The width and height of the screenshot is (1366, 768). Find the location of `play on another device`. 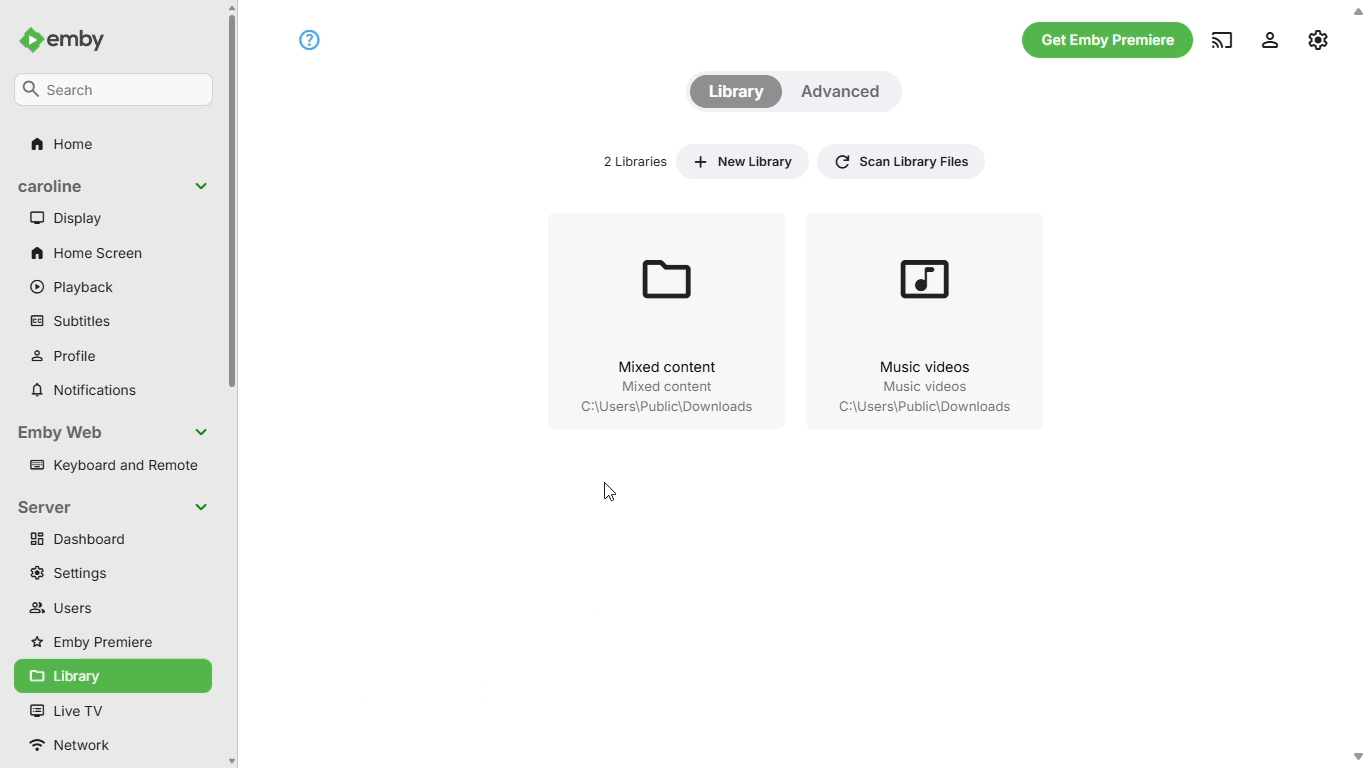

play on another device is located at coordinates (1223, 41).